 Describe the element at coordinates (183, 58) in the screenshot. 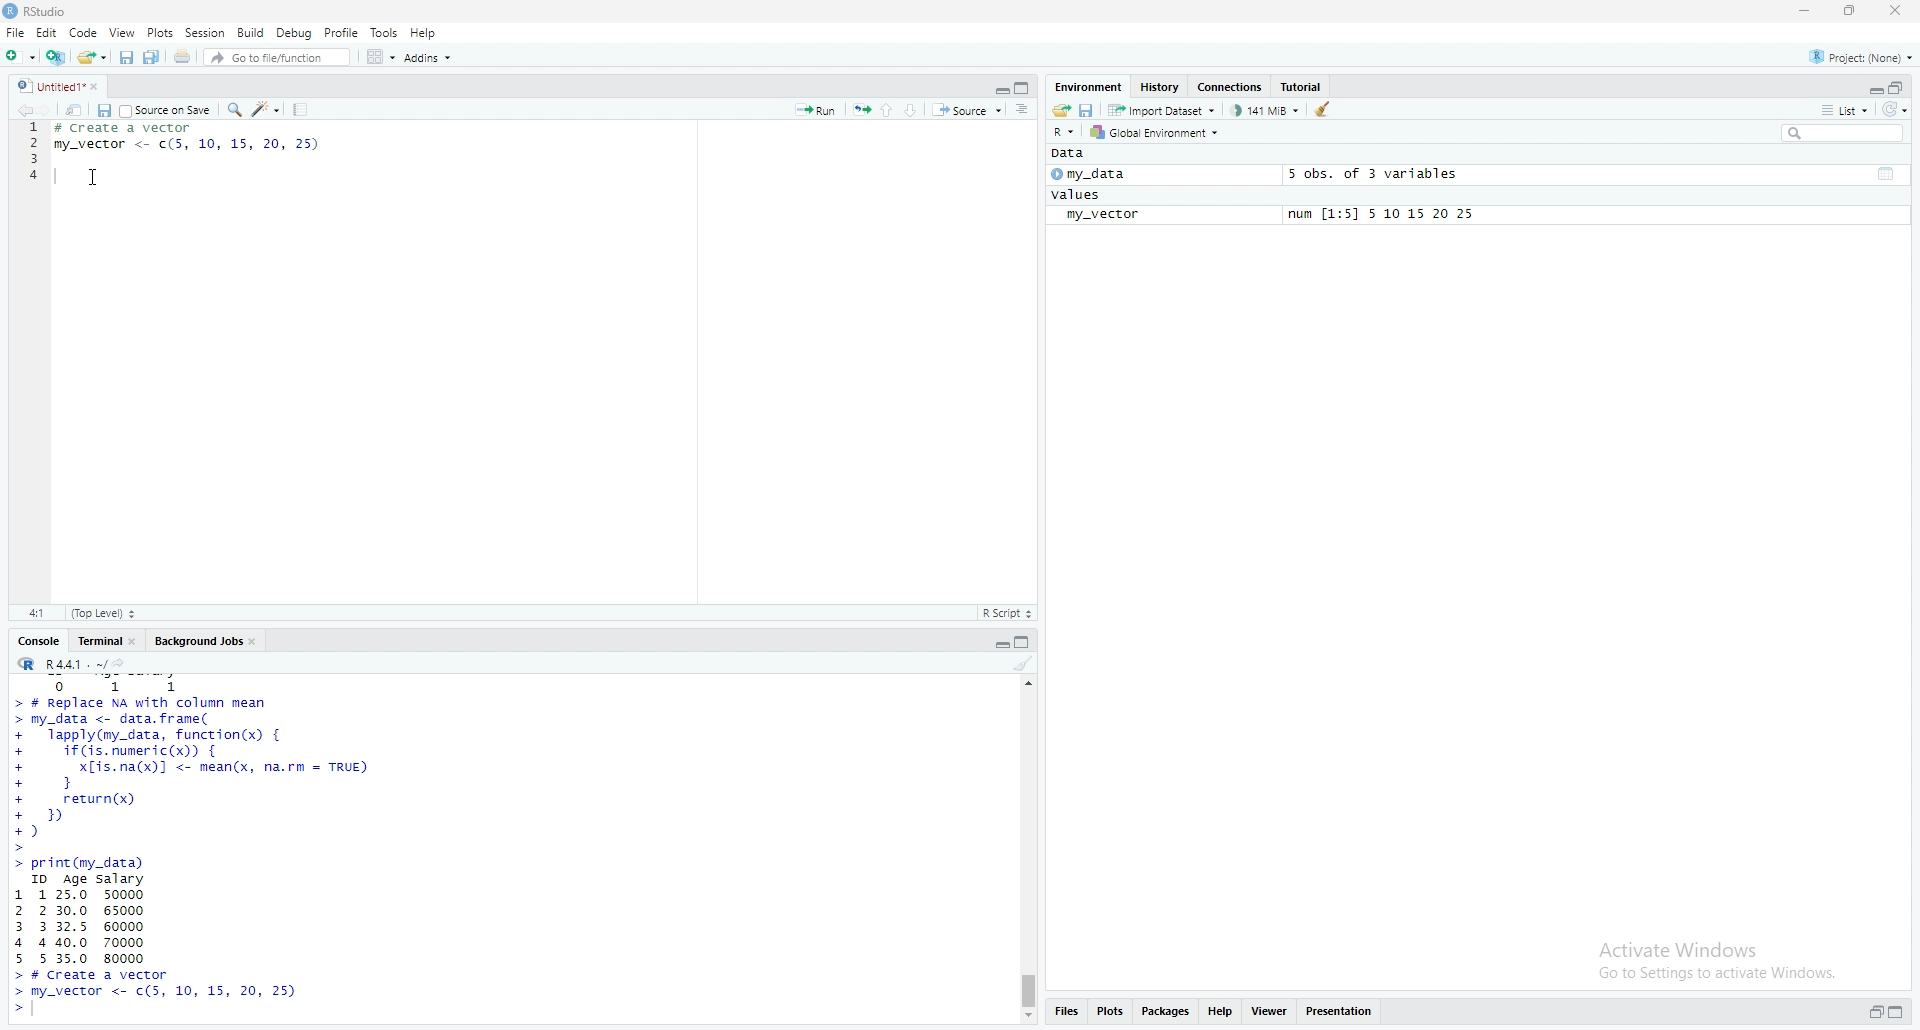

I see `print current file` at that location.